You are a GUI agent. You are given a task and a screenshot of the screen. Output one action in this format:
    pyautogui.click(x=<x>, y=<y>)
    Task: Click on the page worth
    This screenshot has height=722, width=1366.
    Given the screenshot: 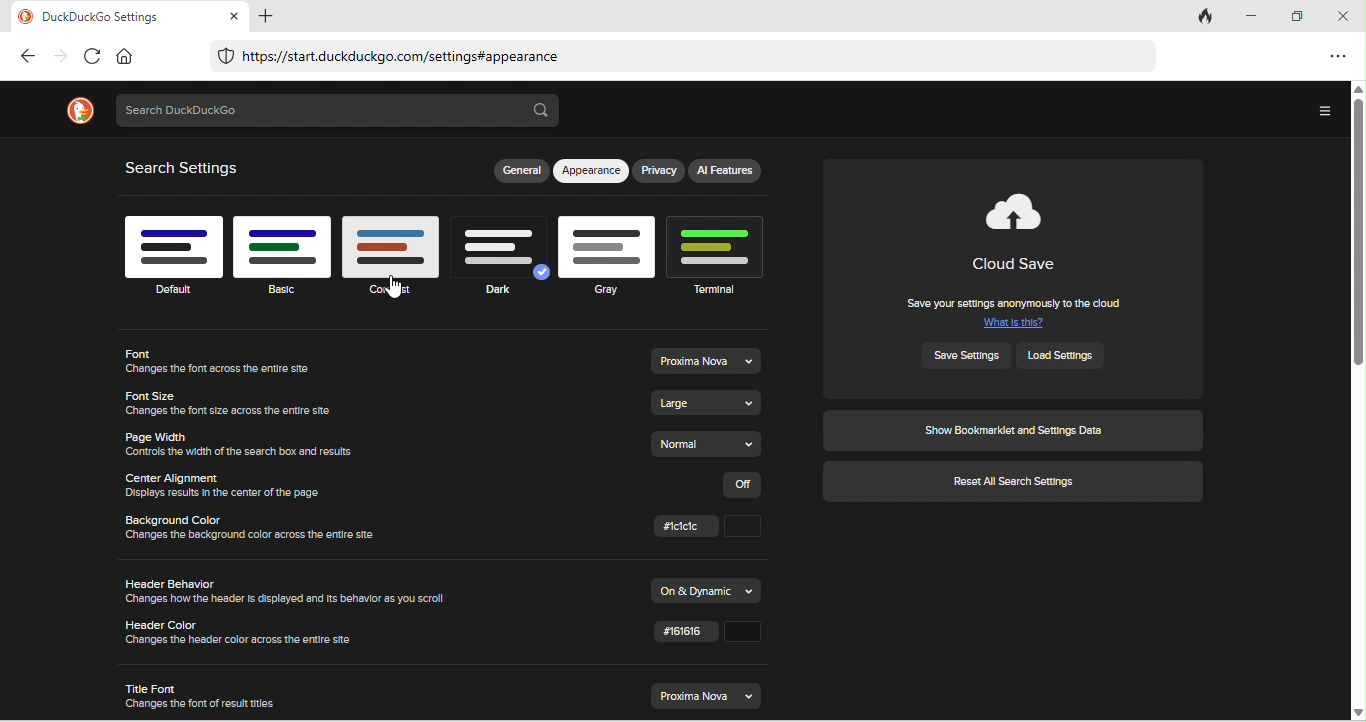 What is the action you would take?
    pyautogui.click(x=240, y=443)
    